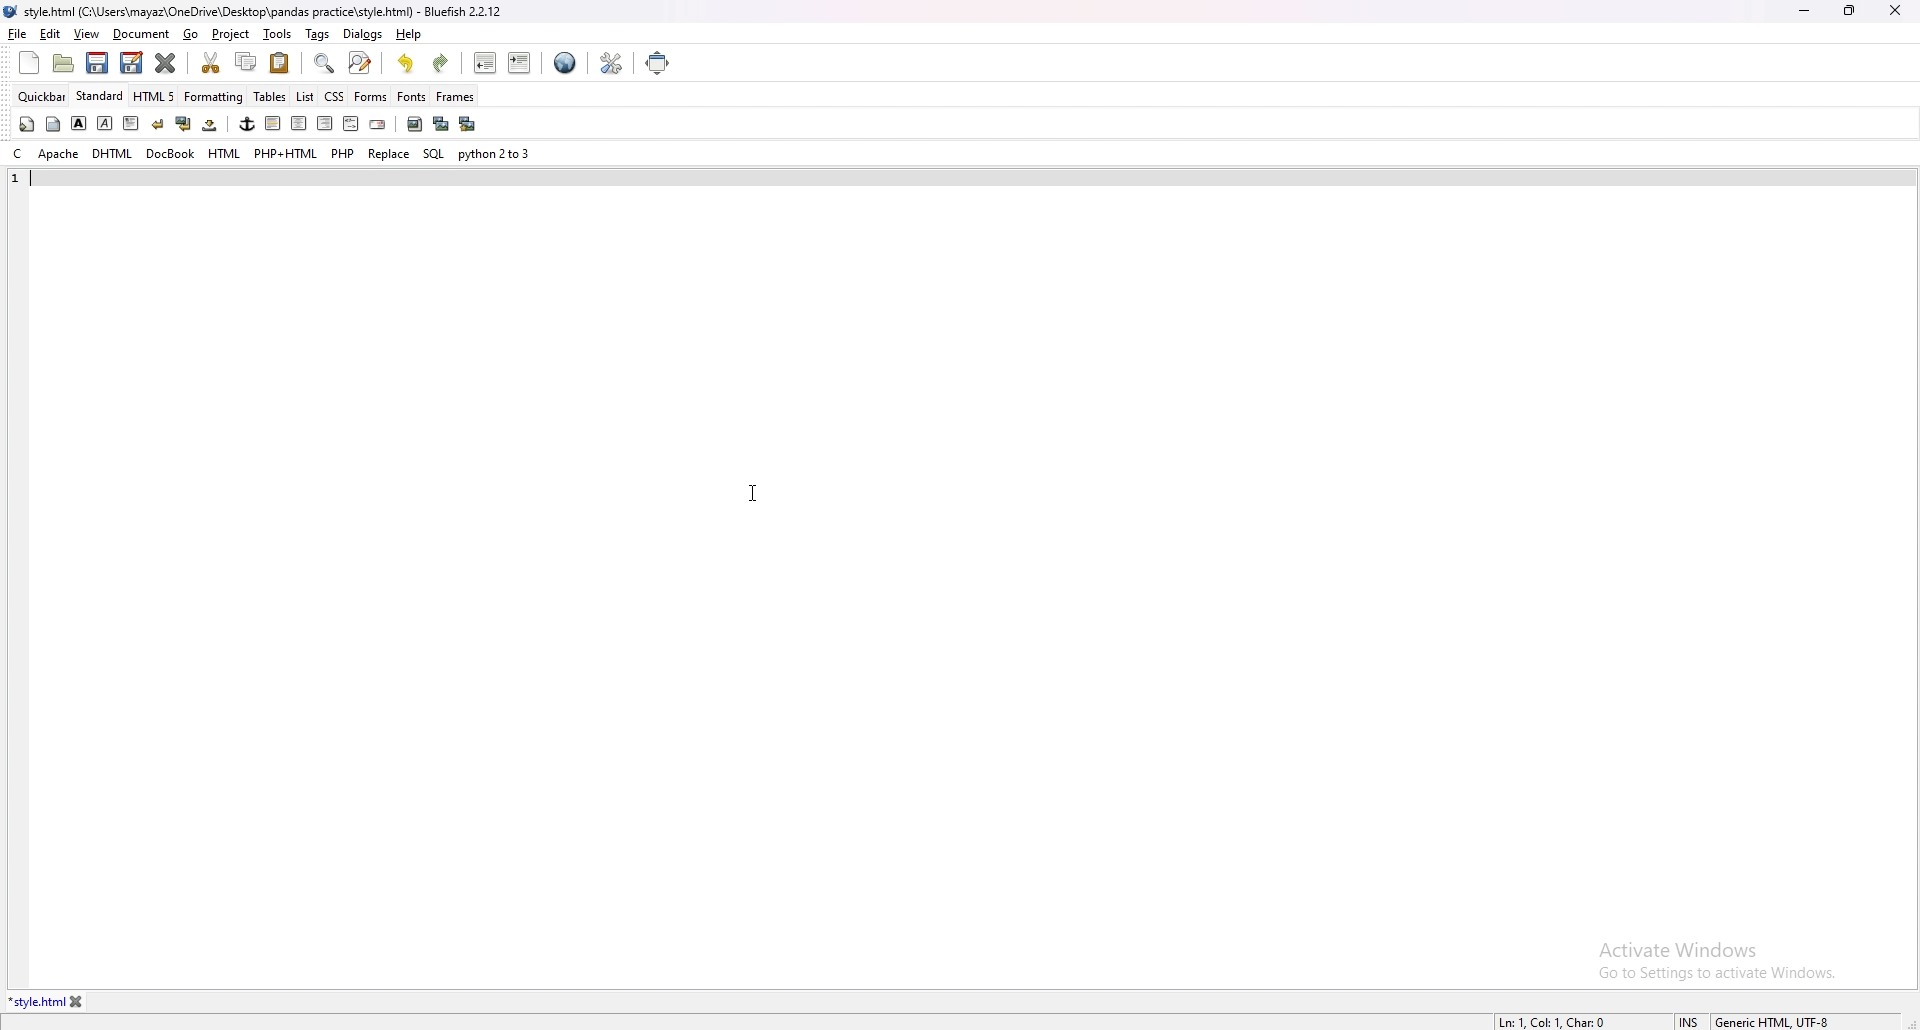 This screenshot has height=1030, width=1920. Describe the element at coordinates (131, 63) in the screenshot. I see `save as` at that location.